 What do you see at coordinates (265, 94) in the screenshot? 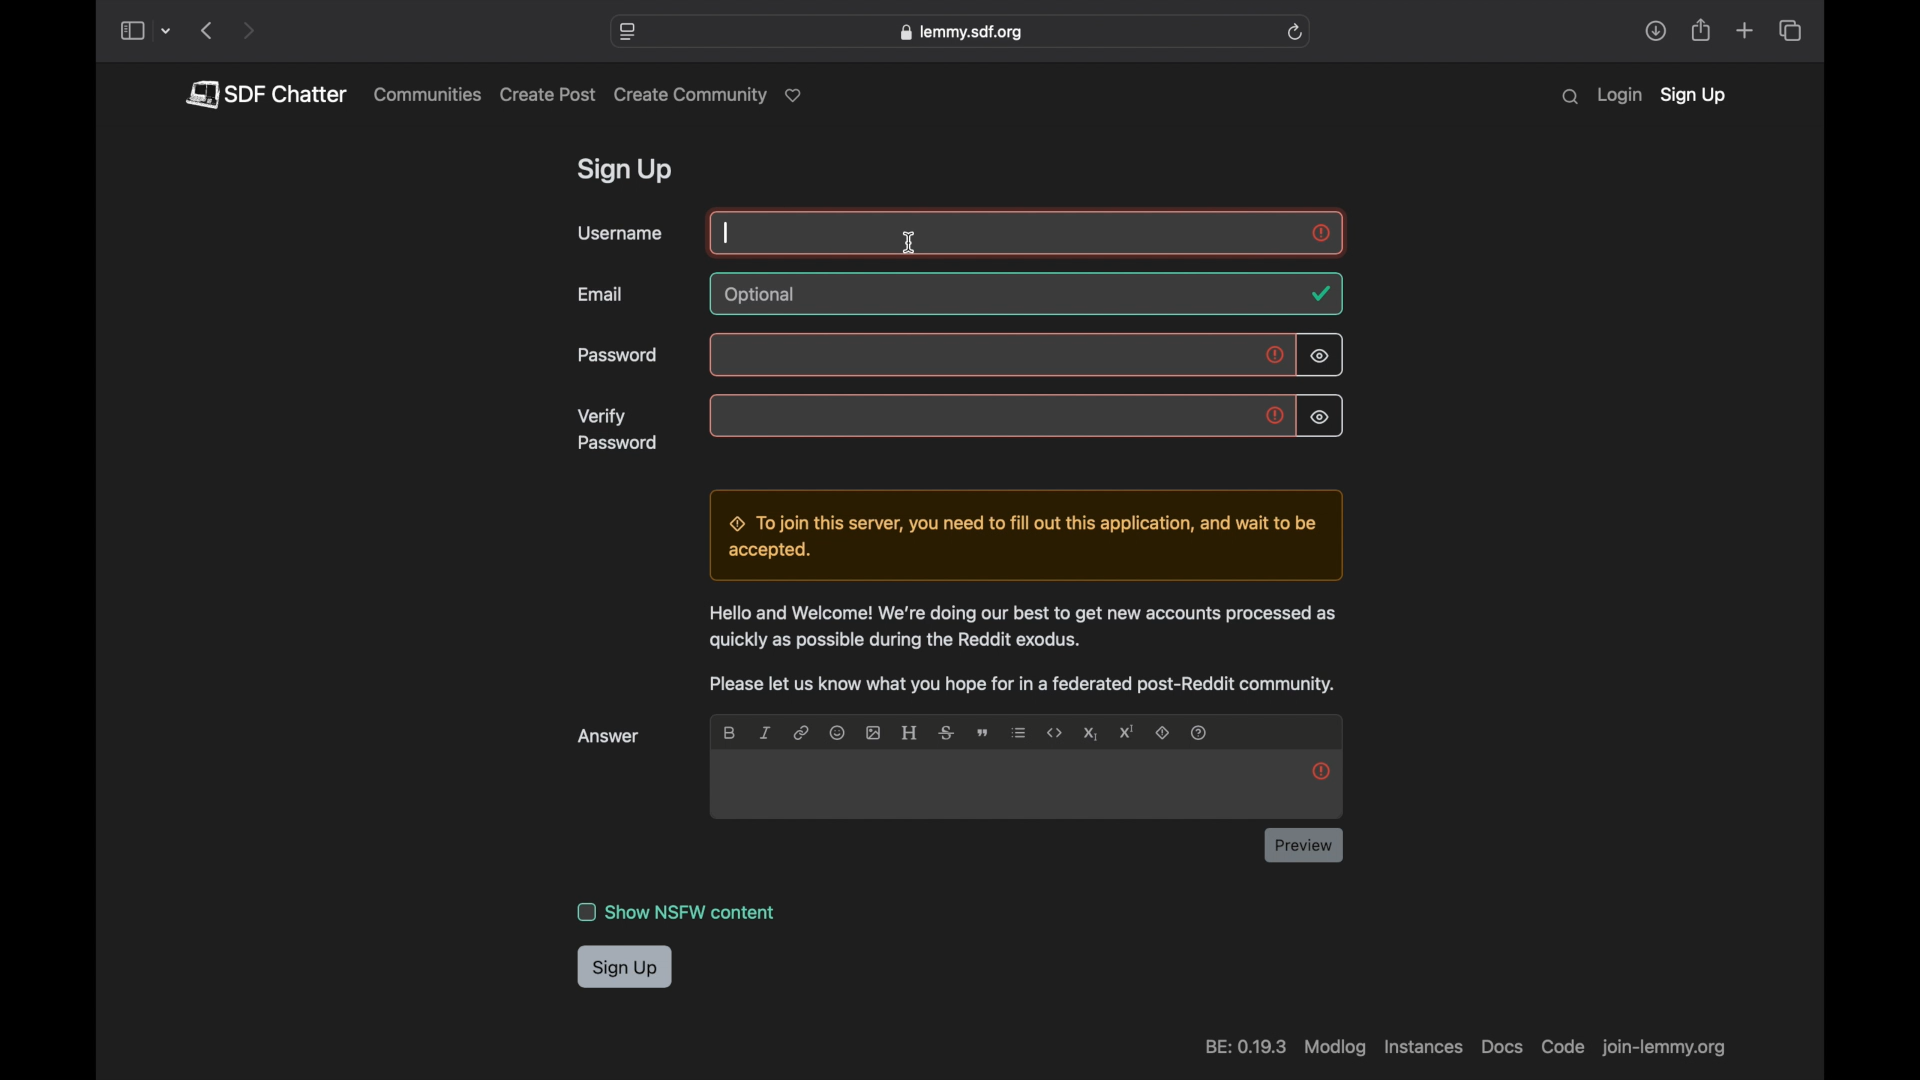
I see `pdf chatter` at bounding box center [265, 94].